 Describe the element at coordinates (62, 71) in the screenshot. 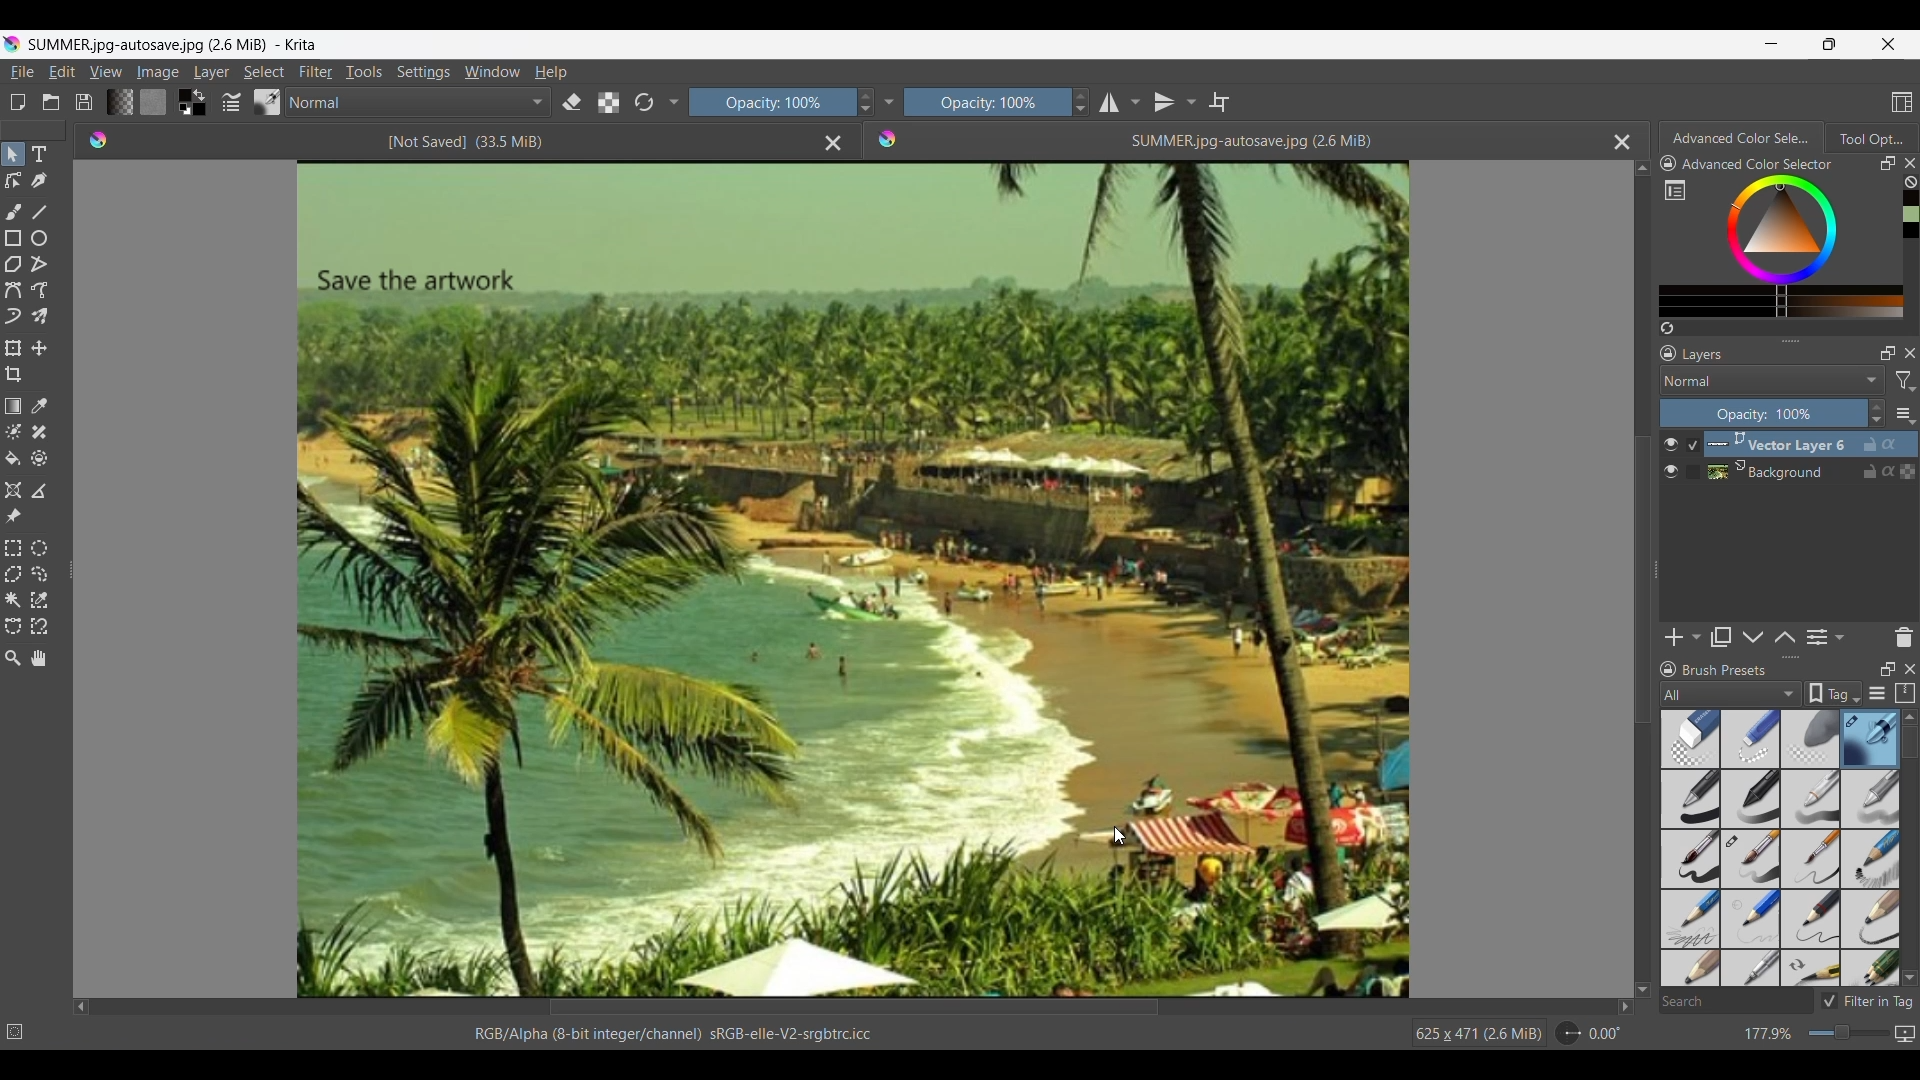

I see `Edit` at that location.